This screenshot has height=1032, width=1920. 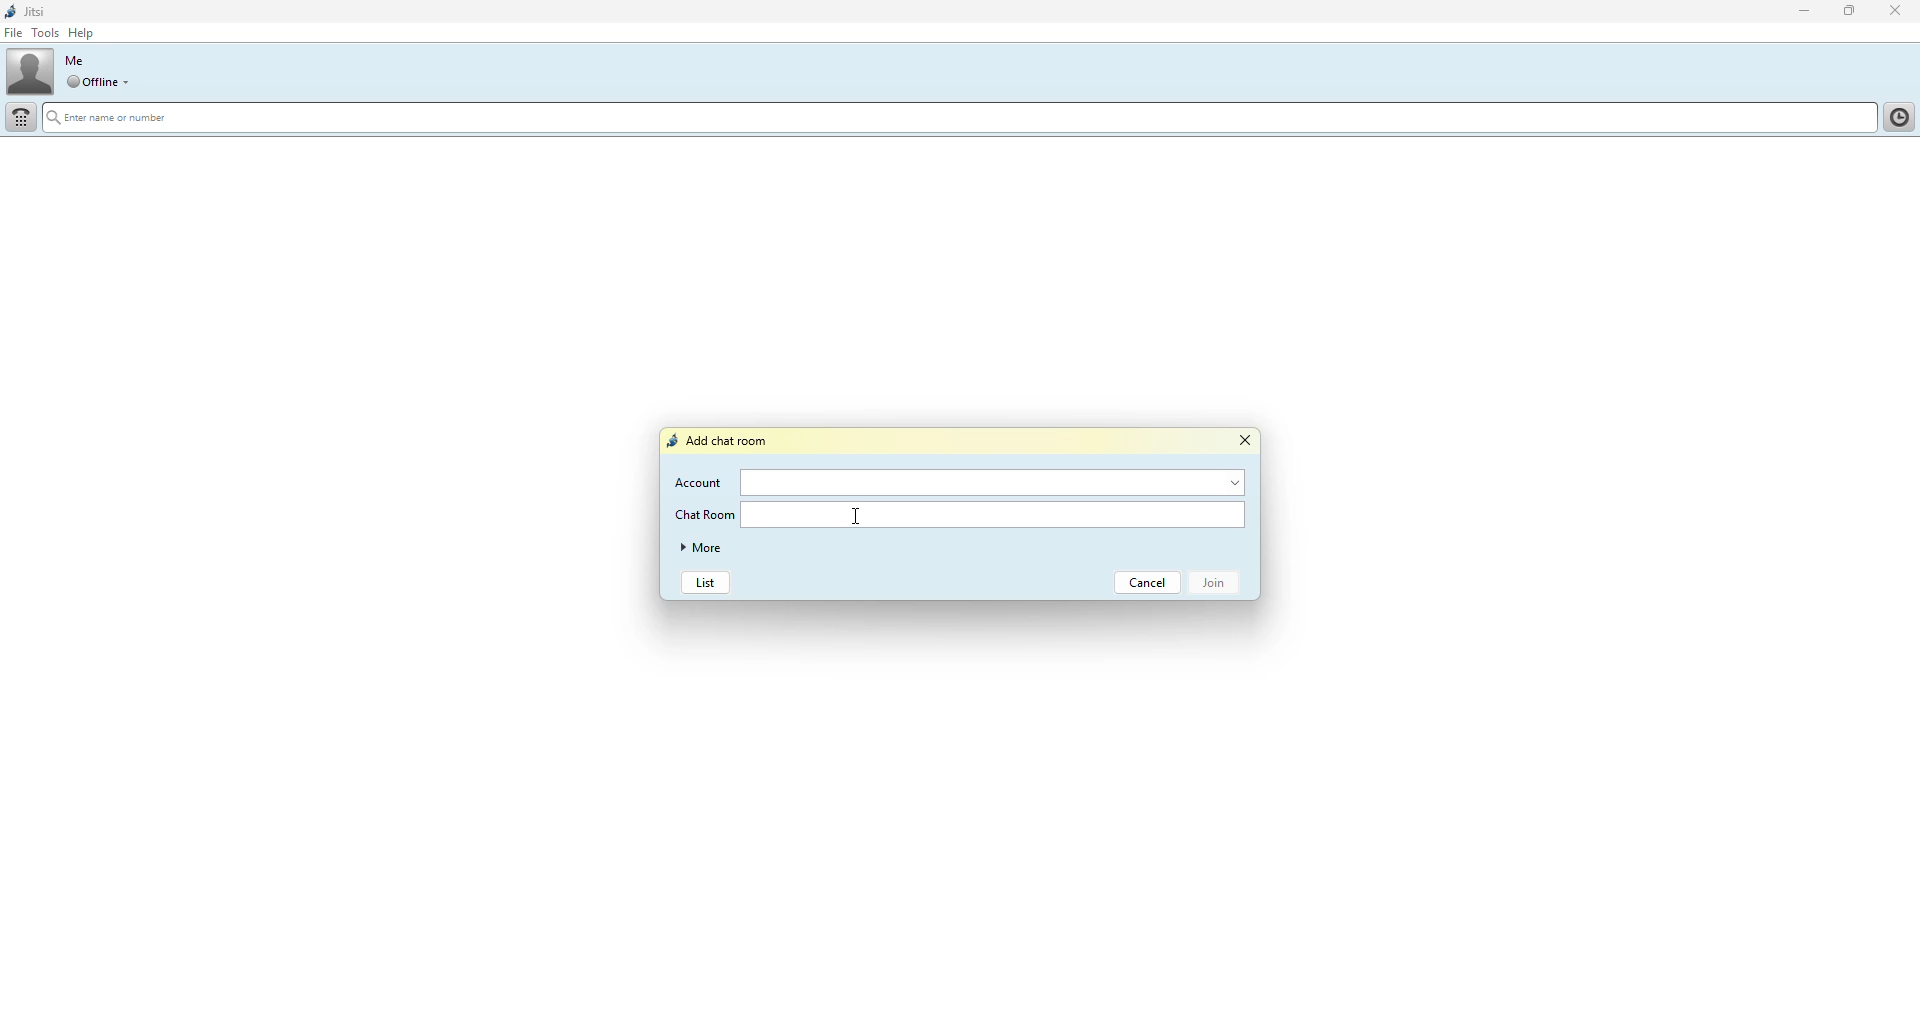 I want to click on help, so click(x=85, y=33).